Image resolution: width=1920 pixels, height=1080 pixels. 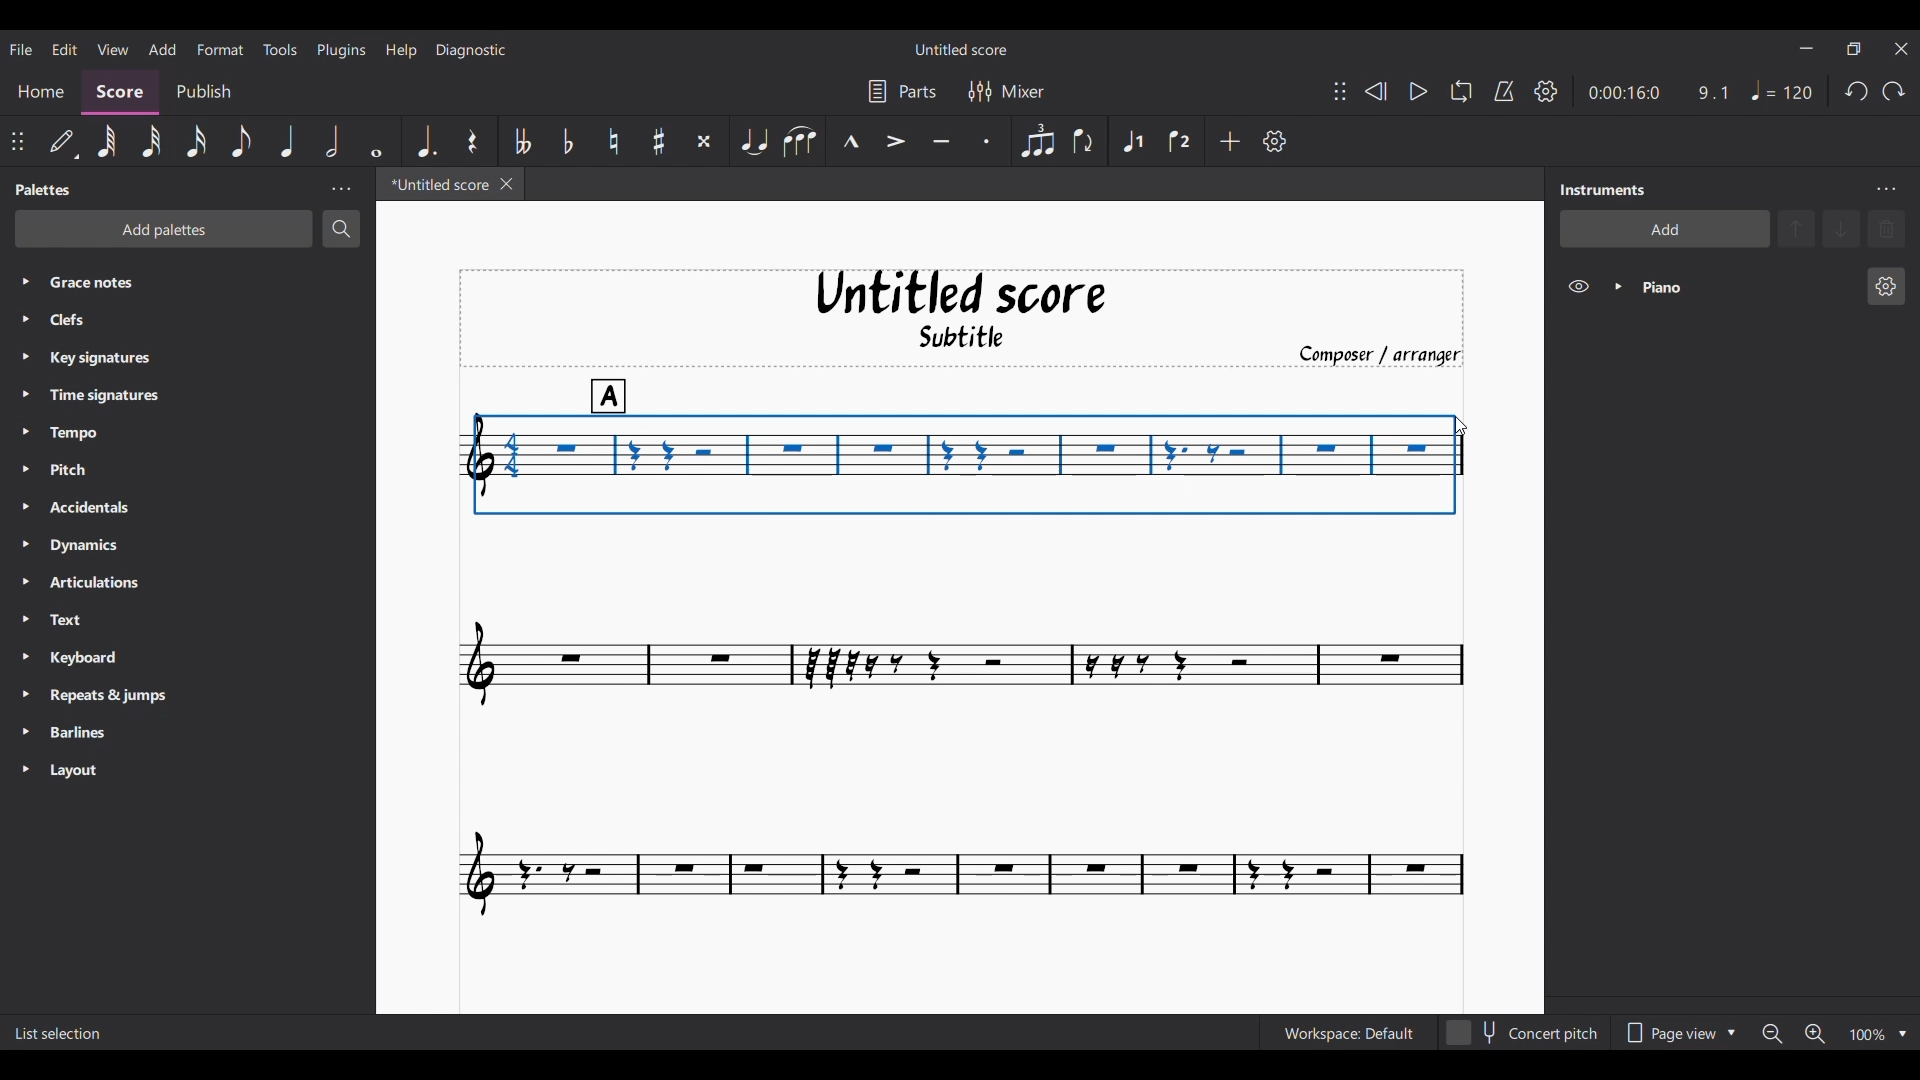 What do you see at coordinates (799, 141) in the screenshot?
I see `Slur` at bounding box center [799, 141].